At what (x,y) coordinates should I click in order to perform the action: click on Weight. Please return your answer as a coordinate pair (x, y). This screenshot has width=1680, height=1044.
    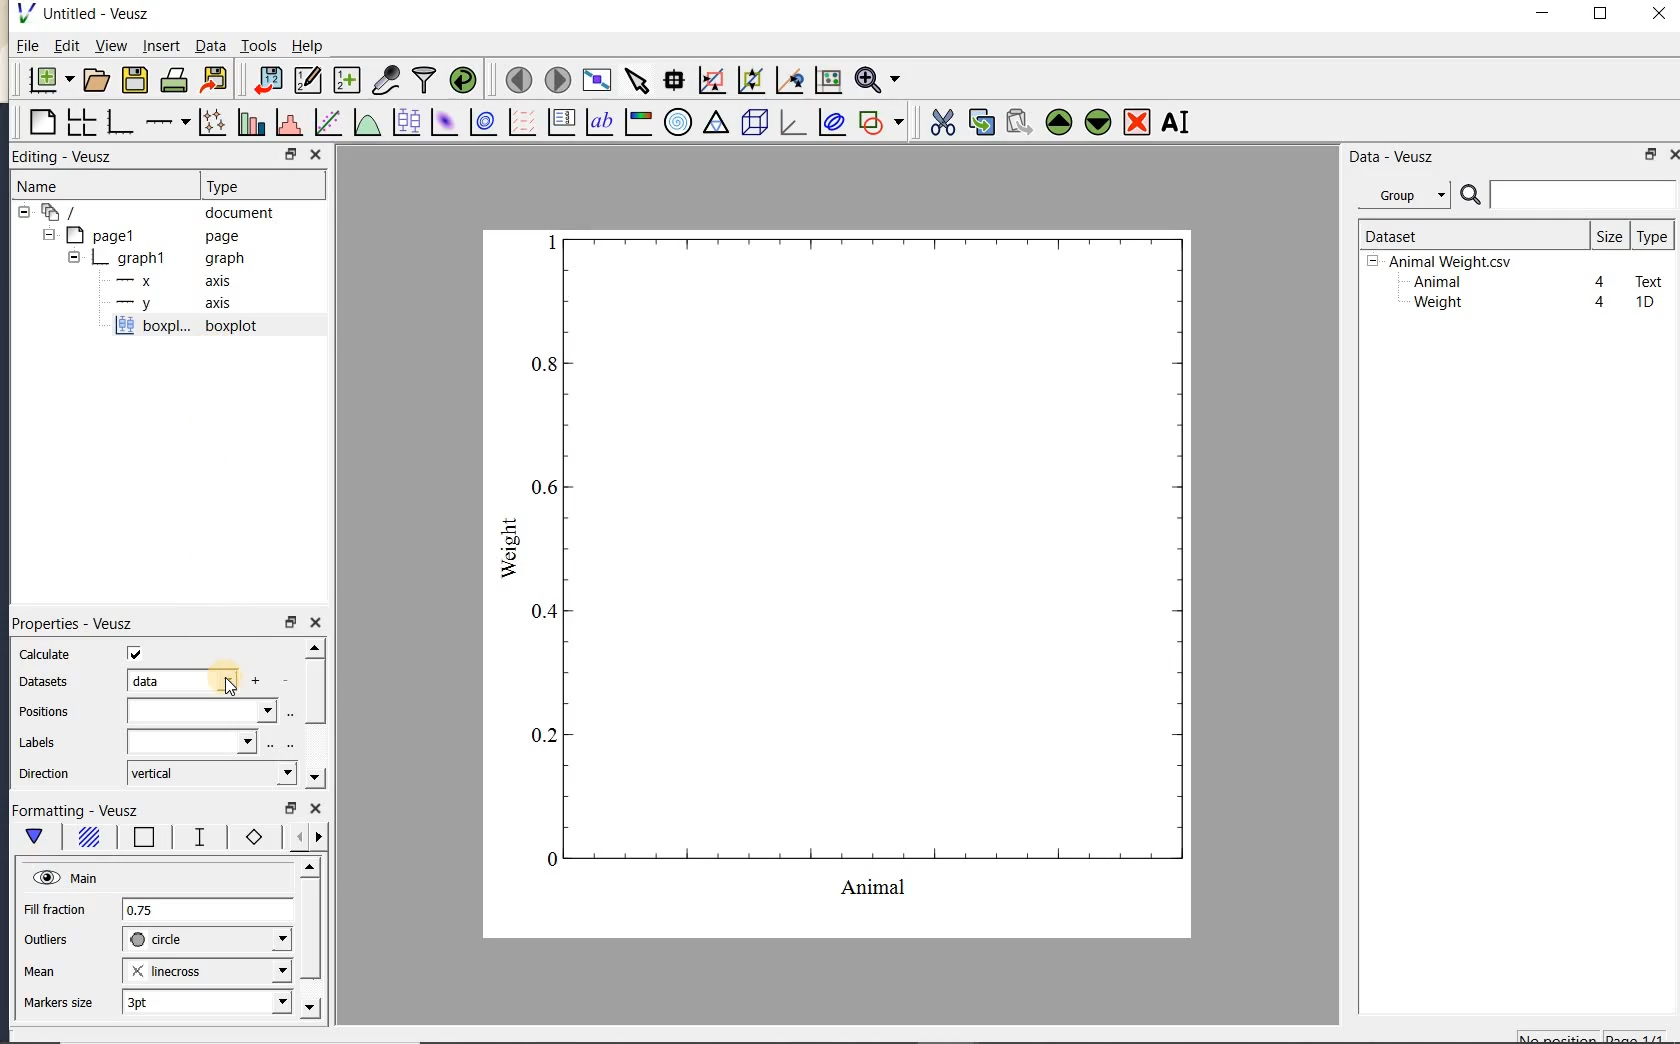
    Looking at the image, I should click on (1436, 304).